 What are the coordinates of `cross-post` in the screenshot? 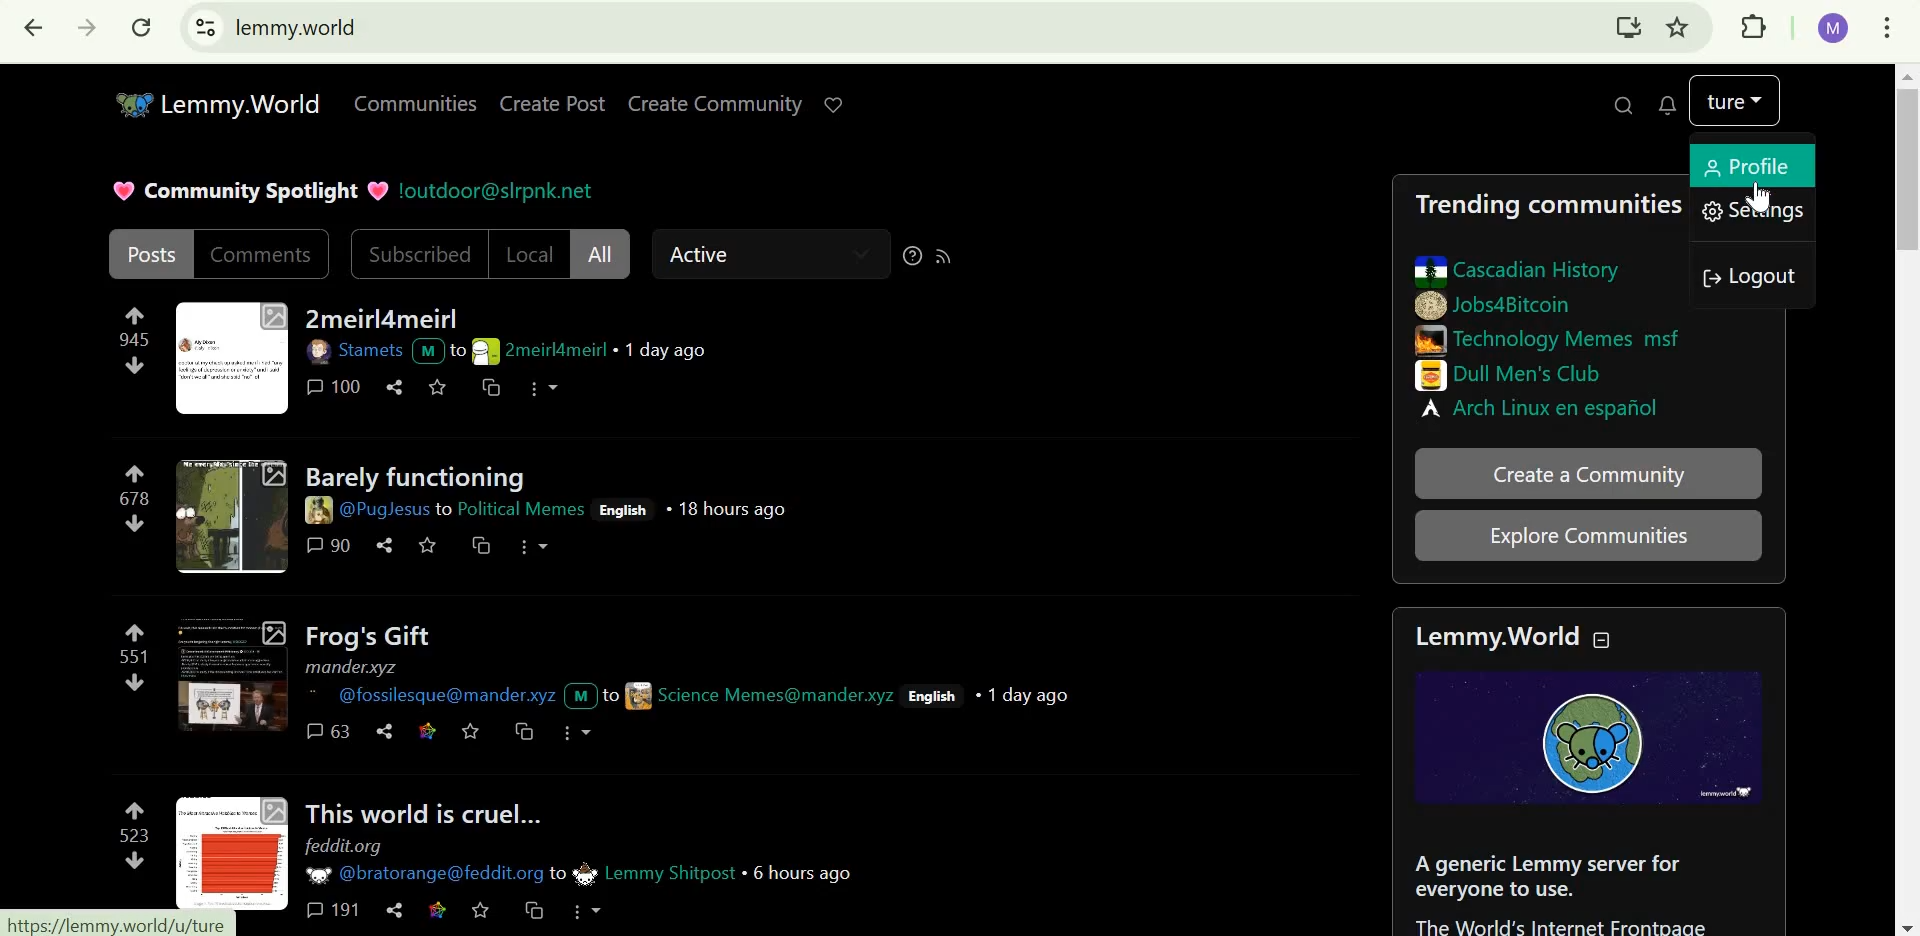 It's located at (486, 389).